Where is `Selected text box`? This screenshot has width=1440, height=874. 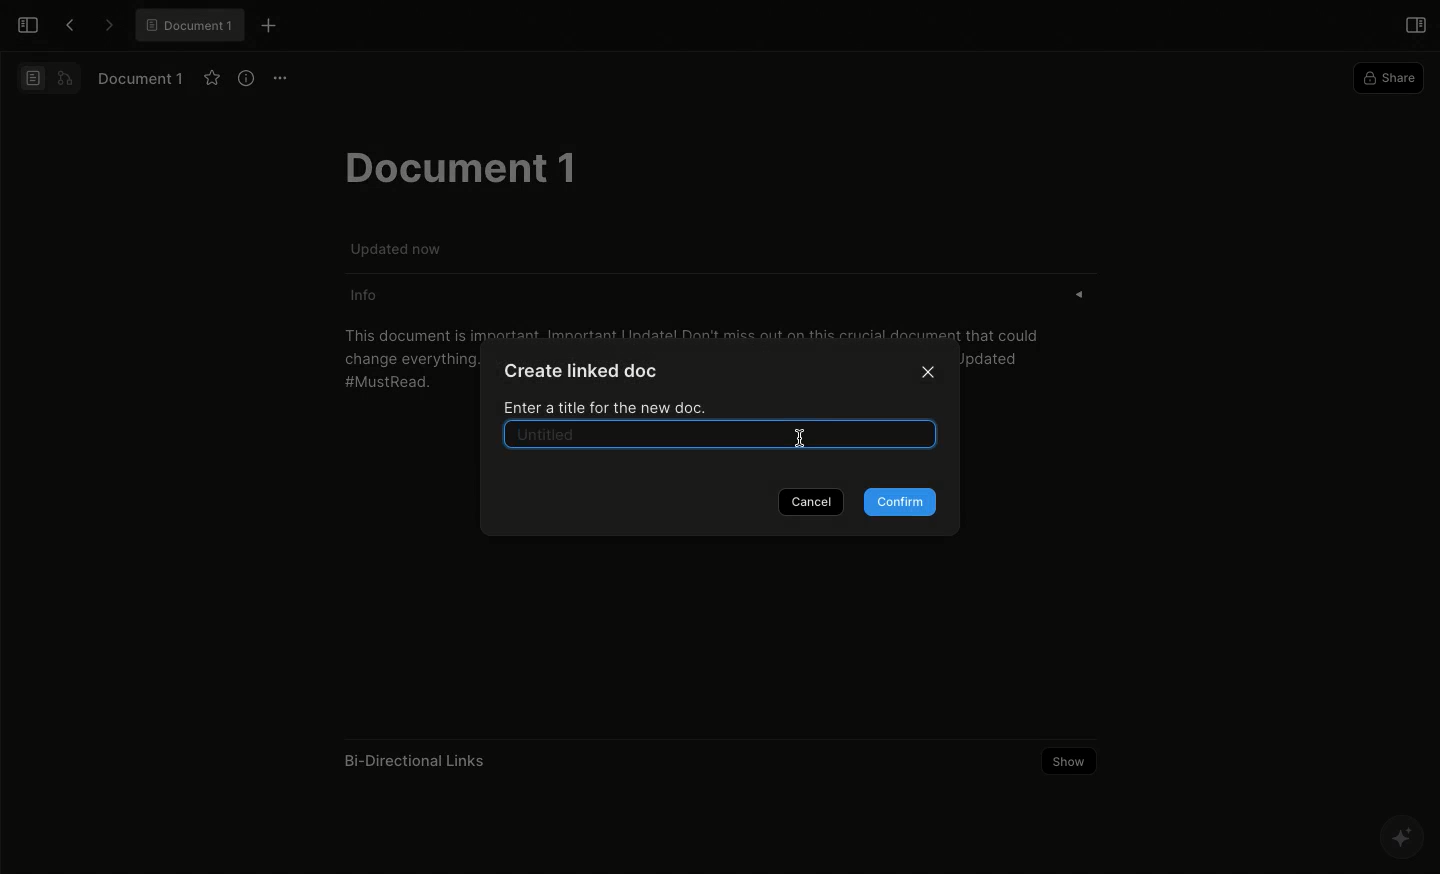
Selected text box is located at coordinates (720, 435).